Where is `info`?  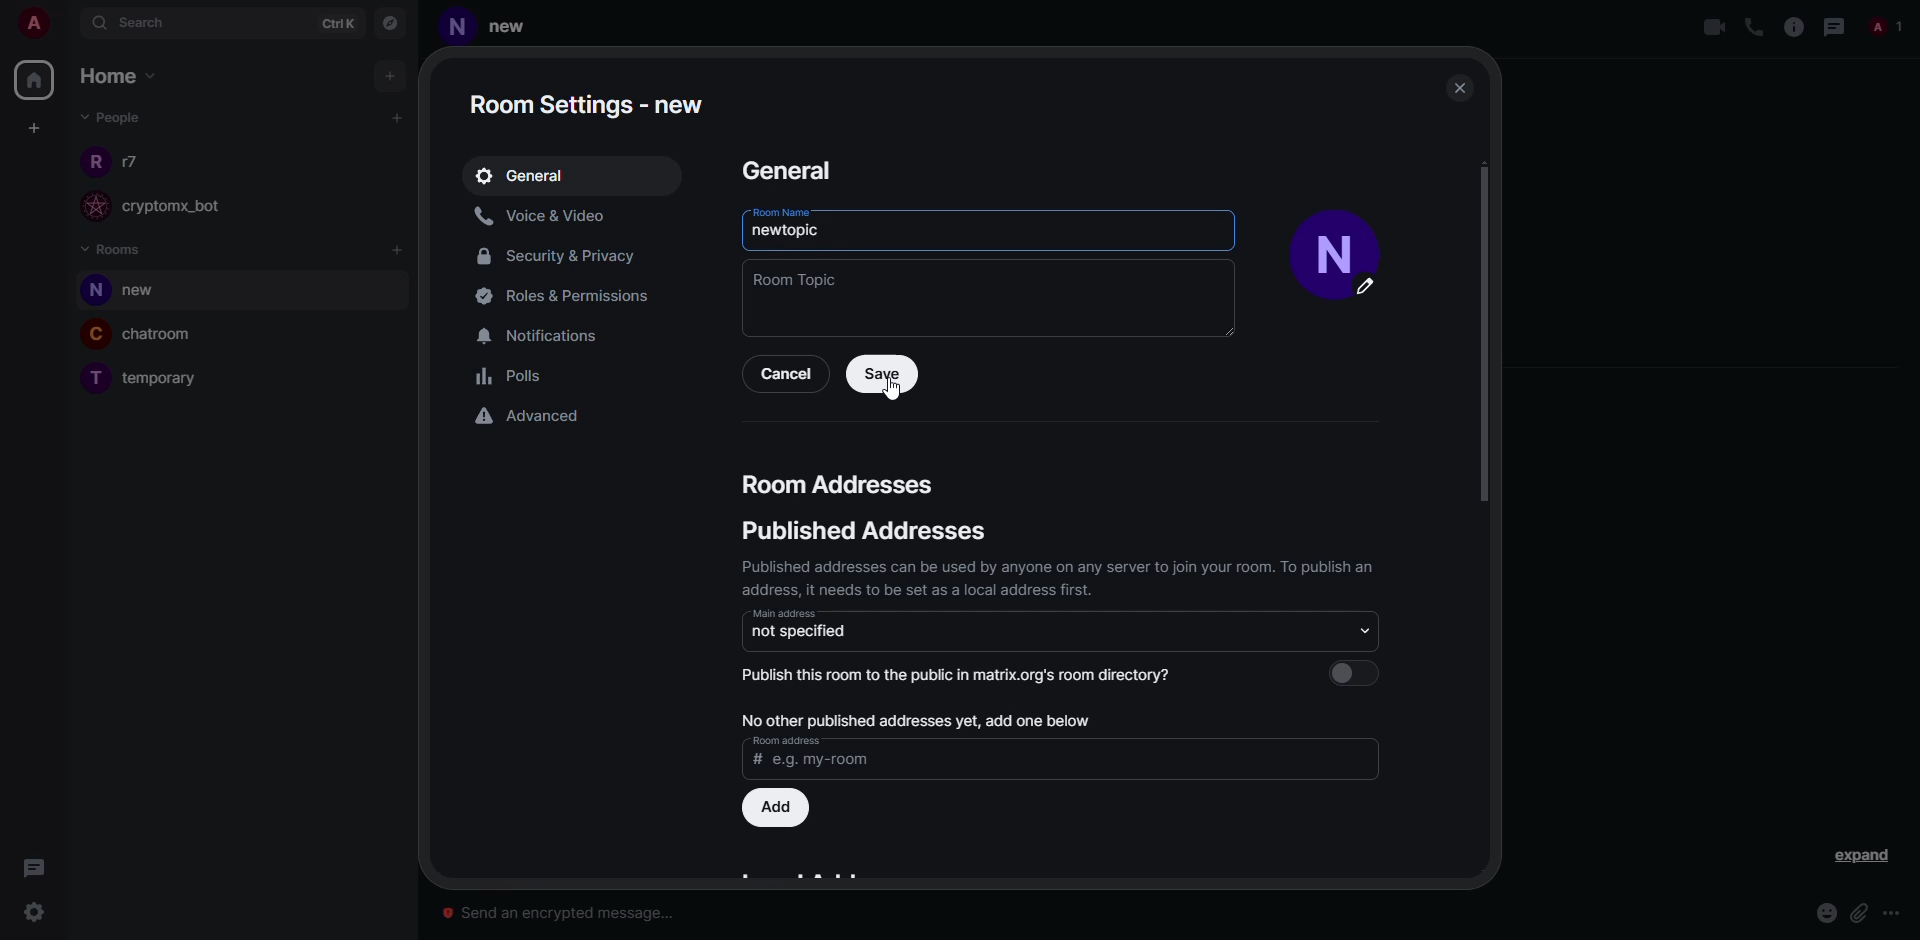
info is located at coordinates (1792, 26).